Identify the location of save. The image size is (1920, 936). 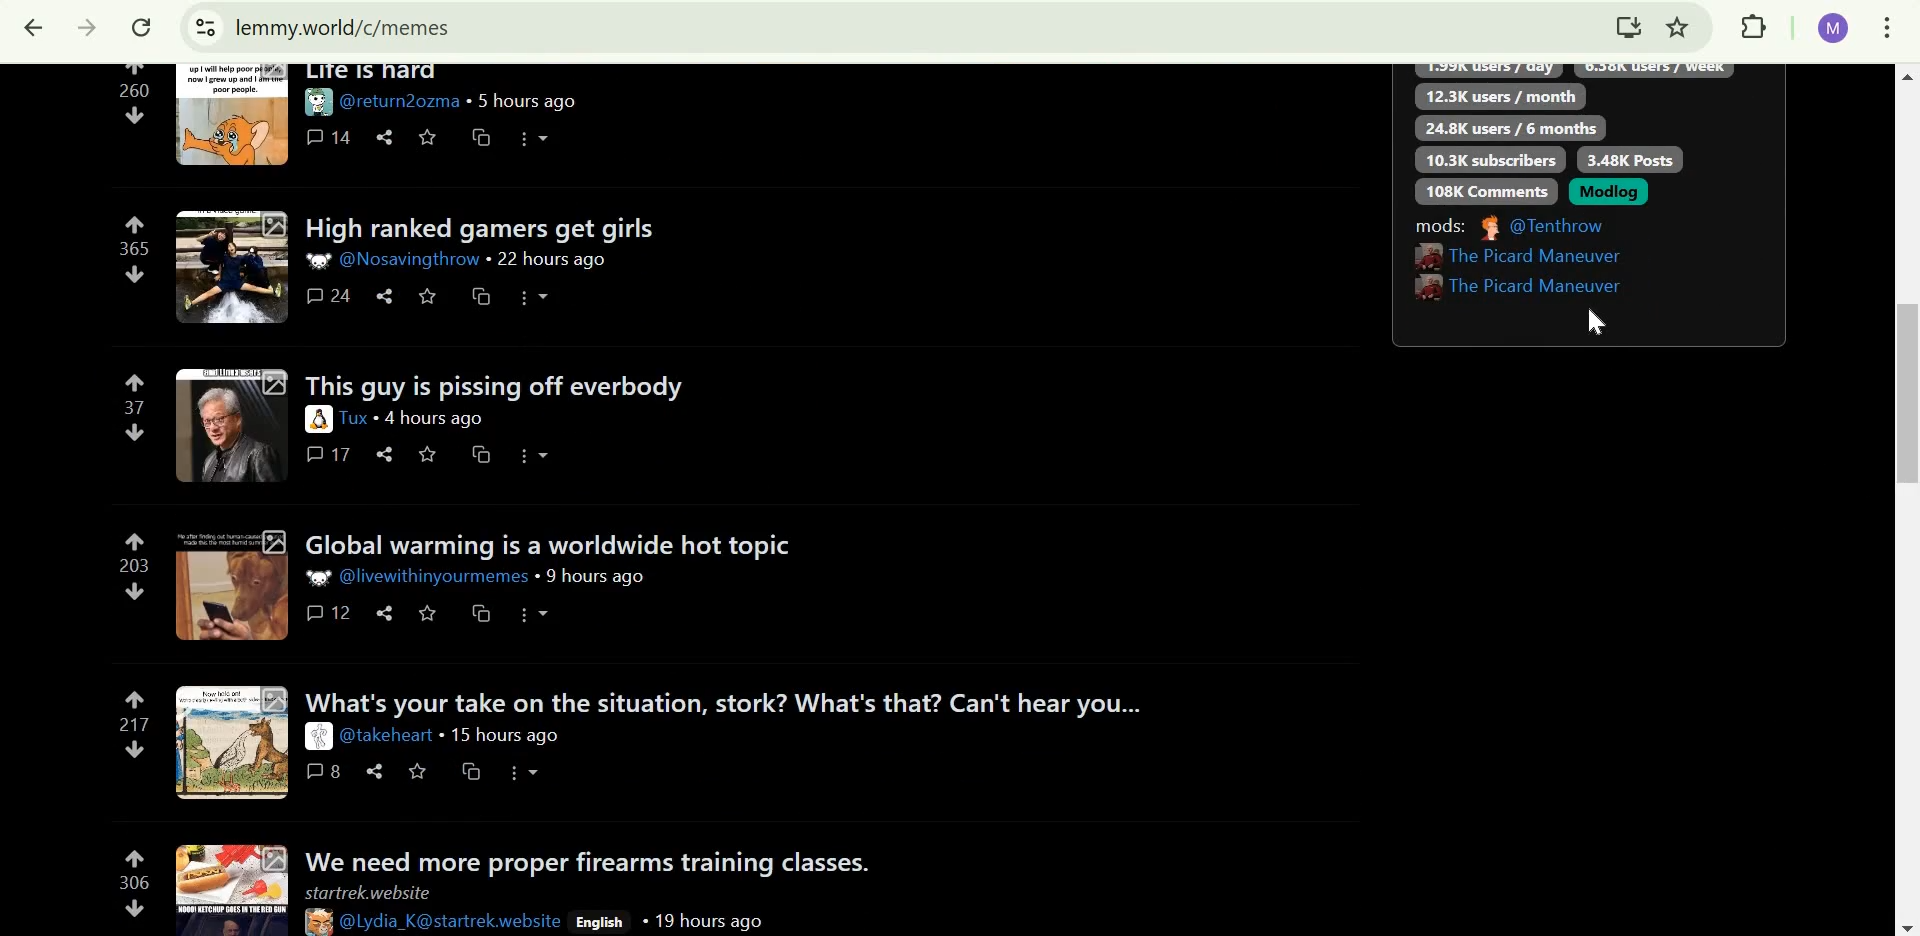
(427, 455).